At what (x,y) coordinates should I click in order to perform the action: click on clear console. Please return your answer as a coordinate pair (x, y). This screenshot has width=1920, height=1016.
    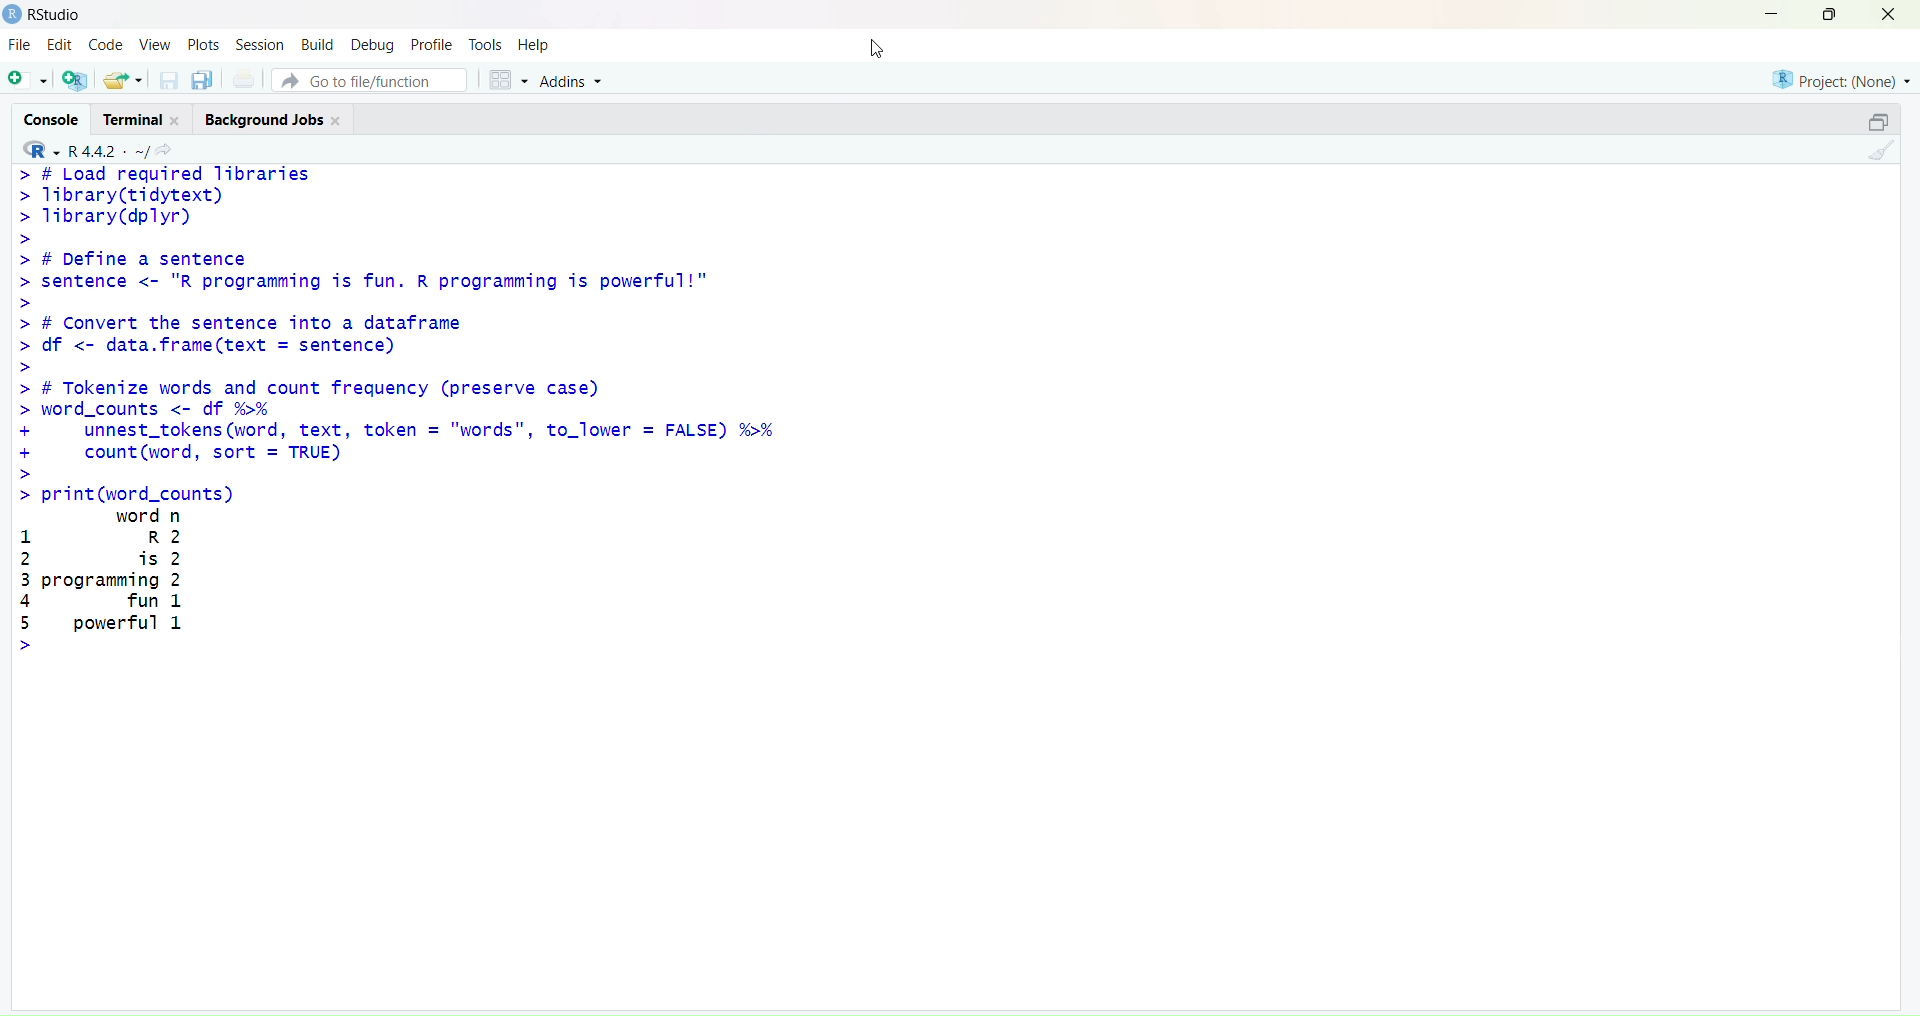
    Looking at the image, I should click on (1881, 153).